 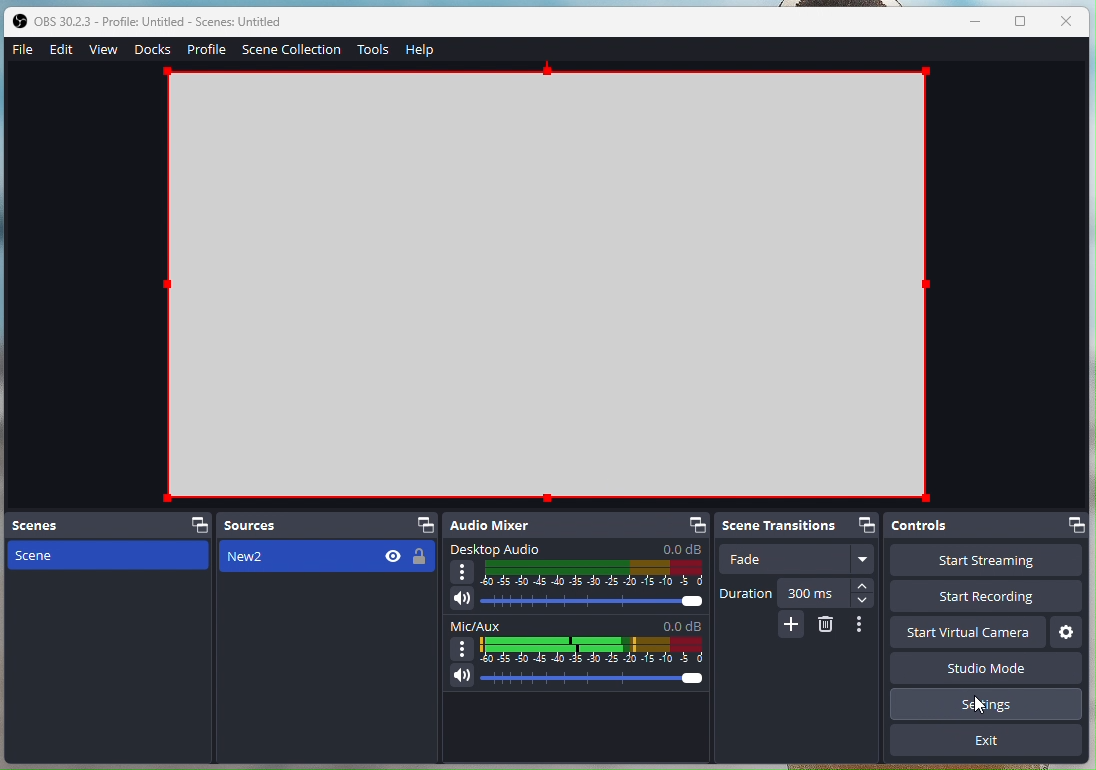 I want to click on speaker, so click(x=462, y=597).